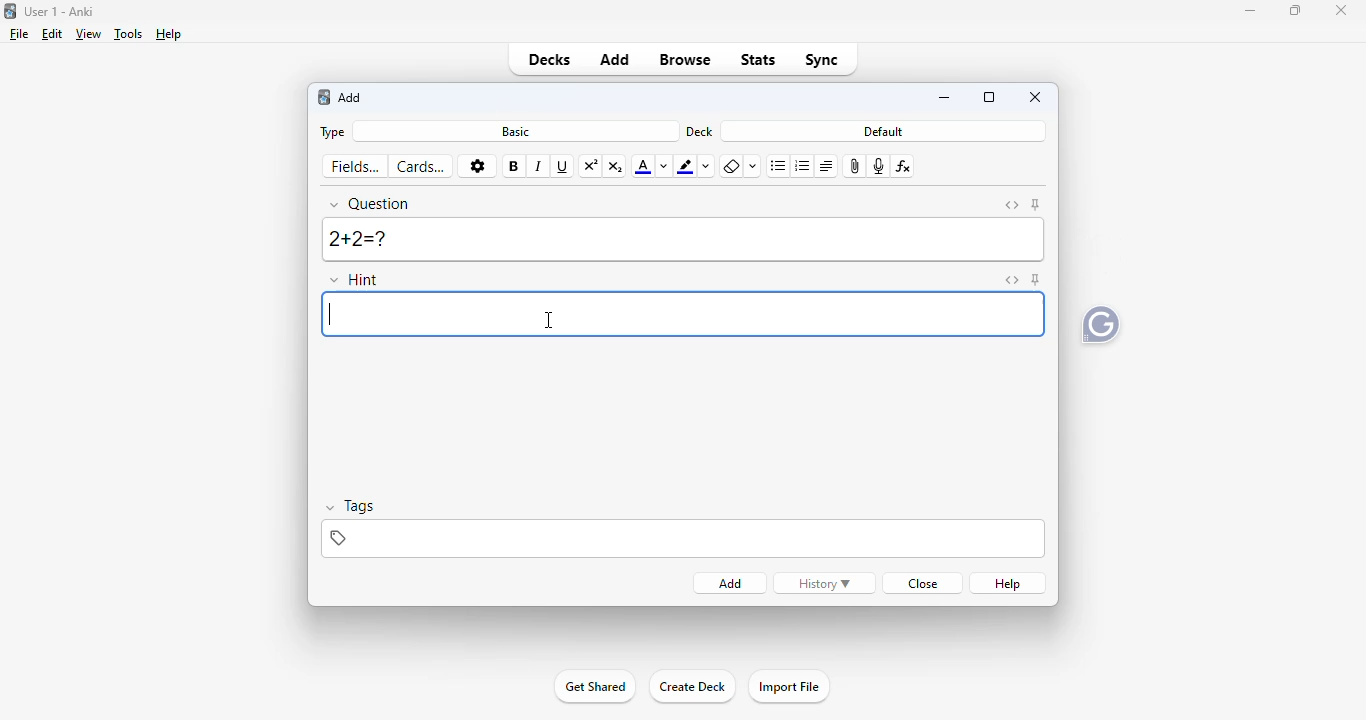  I want to click on sync, so click(820, 60).